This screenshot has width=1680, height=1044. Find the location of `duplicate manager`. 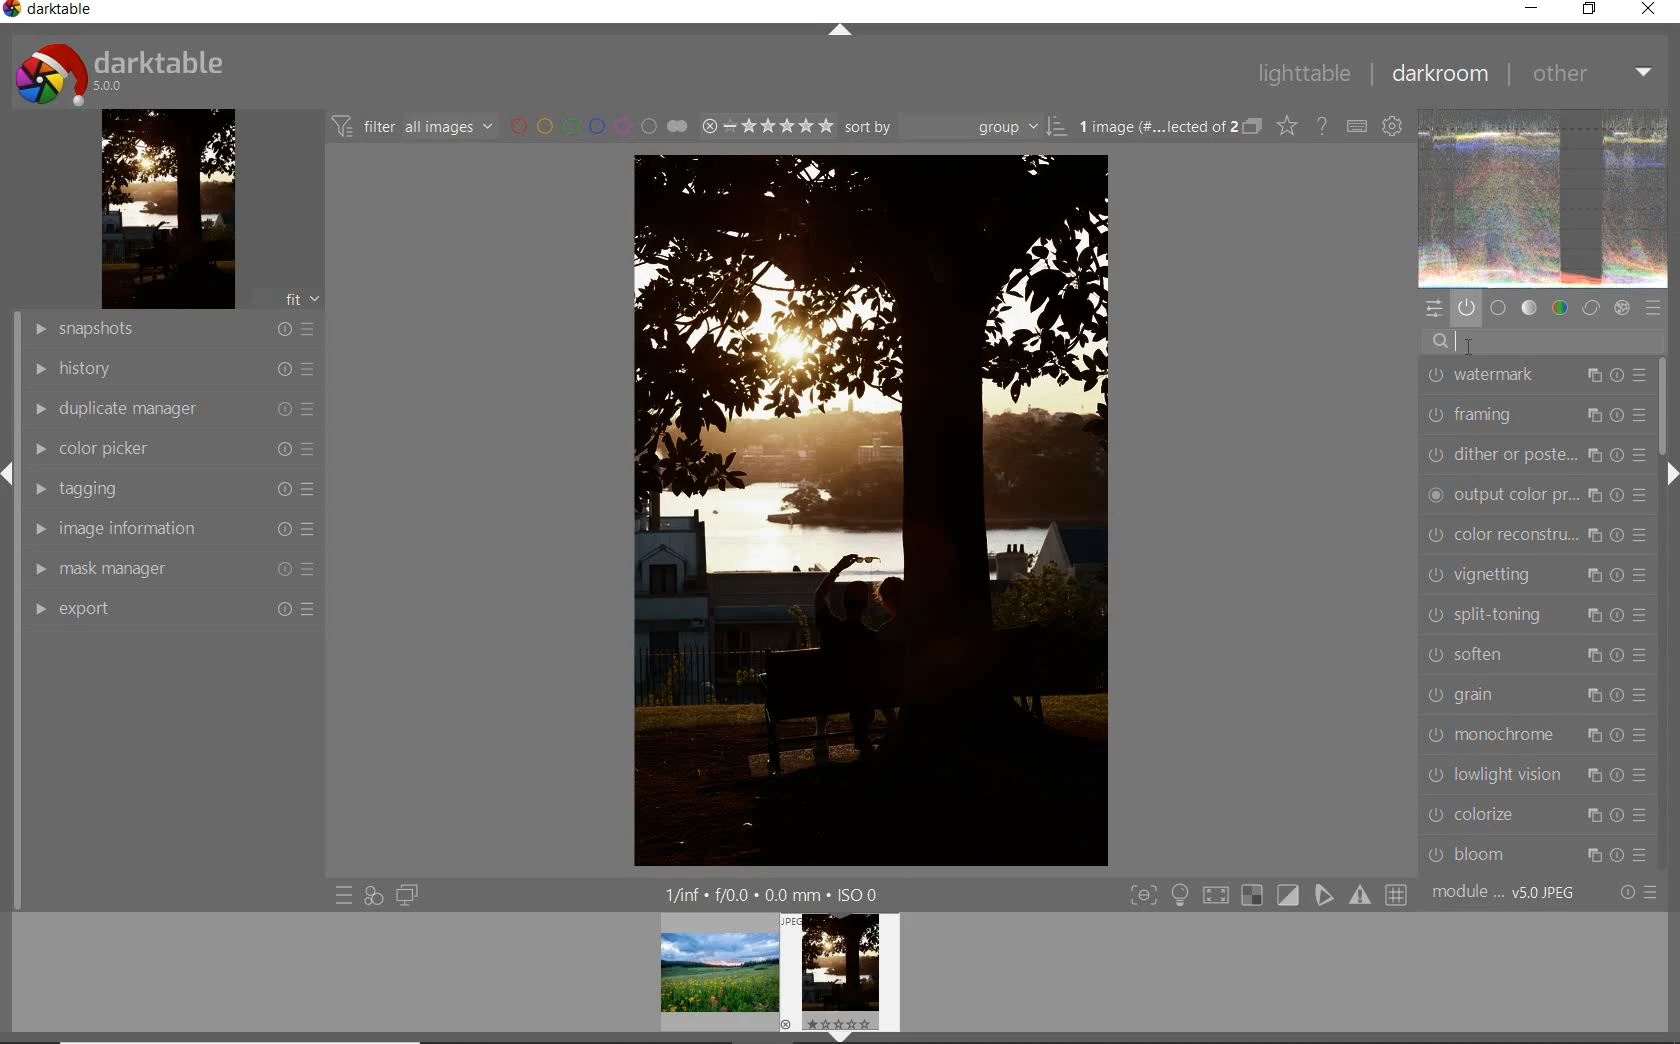

duplicate manager is located at coordinates (165, 409).